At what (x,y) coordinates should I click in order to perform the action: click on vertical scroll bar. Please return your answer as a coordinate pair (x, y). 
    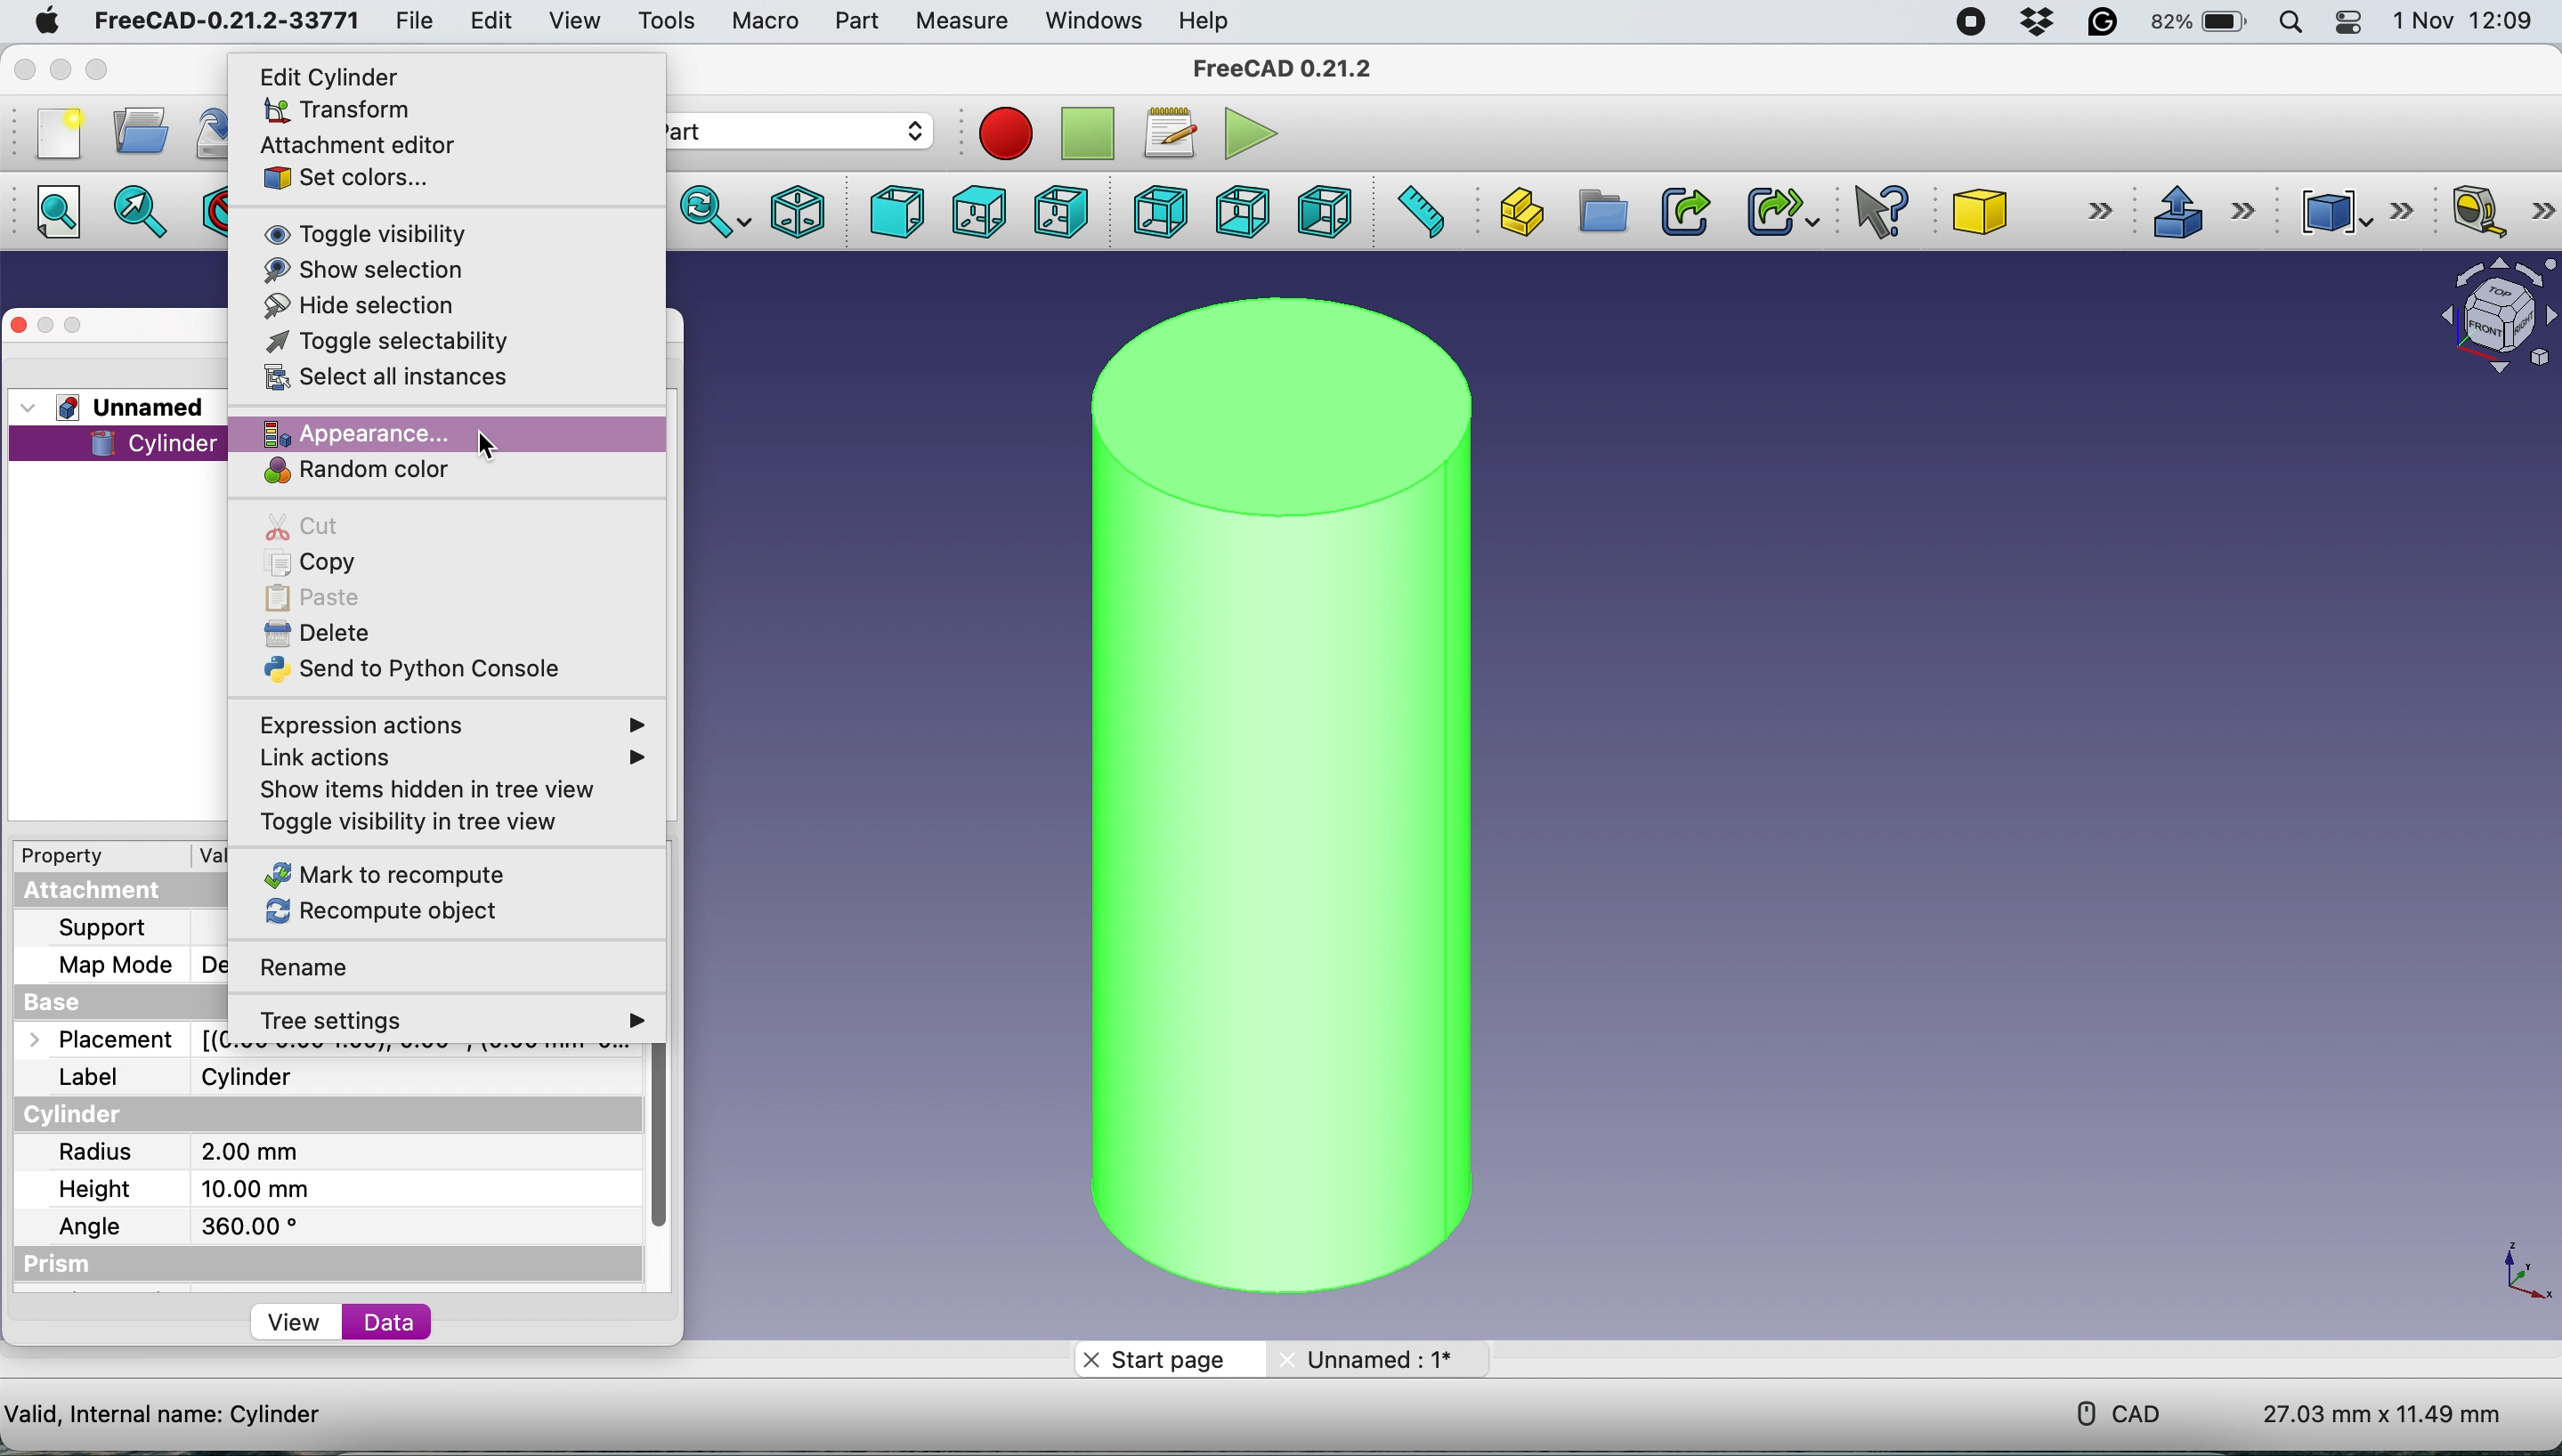
    Looking at the image, I should click on (651, 1141).